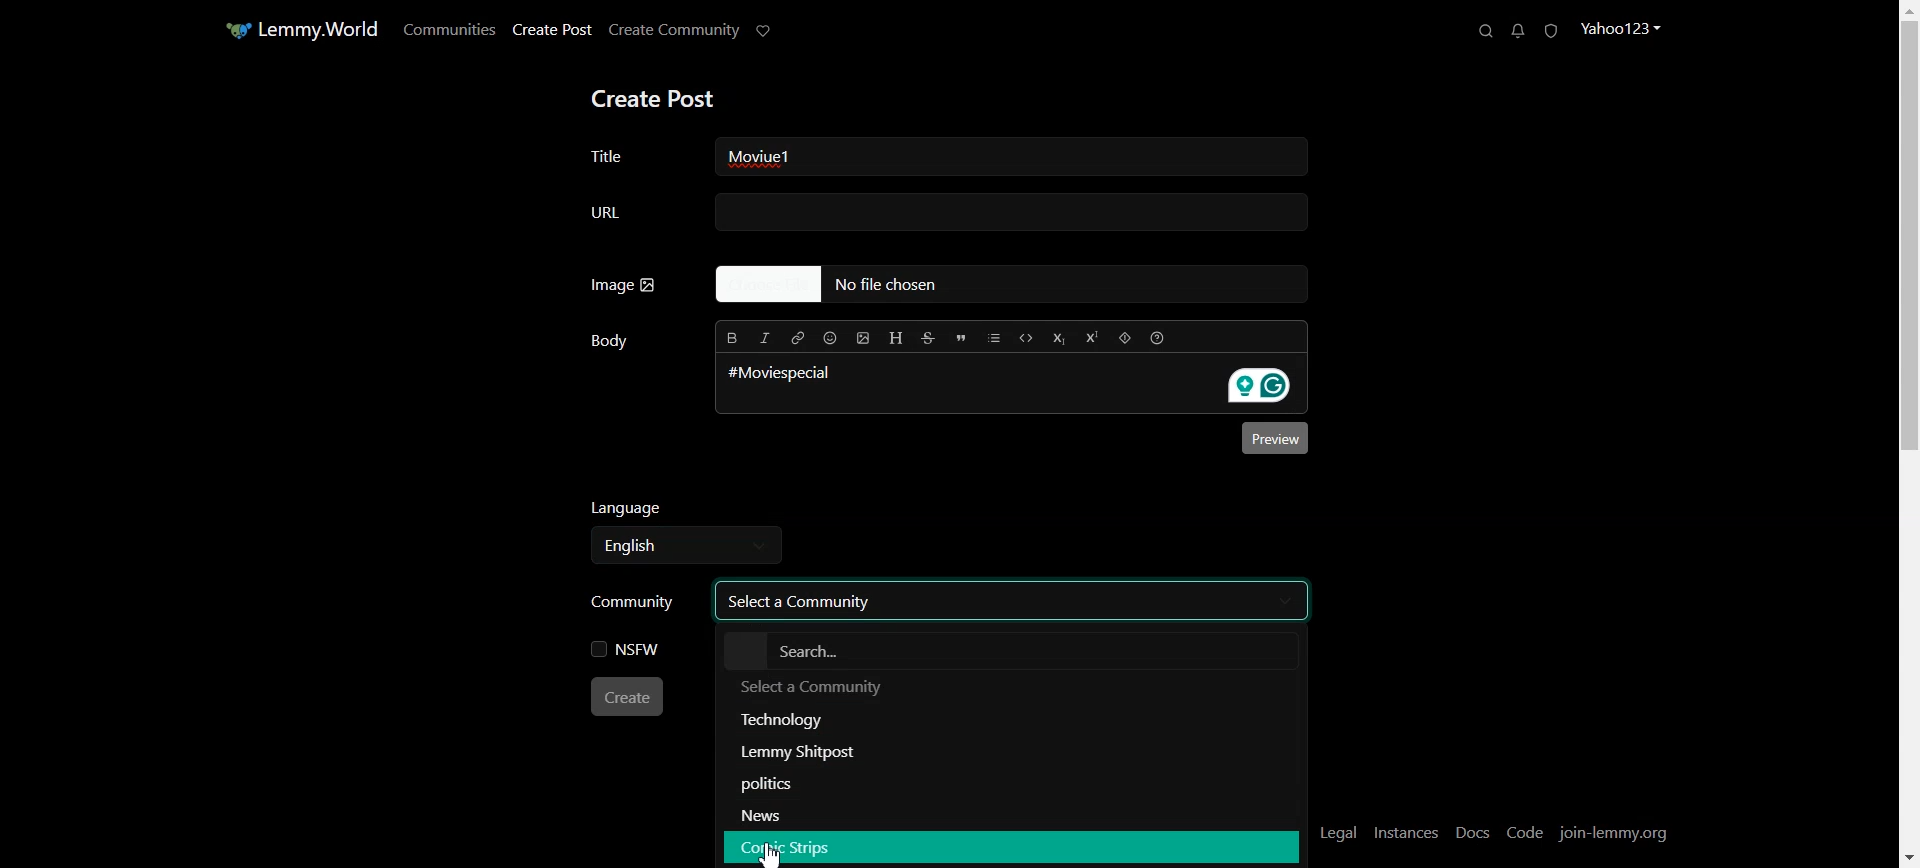 The height and width of the screenshot is (868, 1920). I want to click on Join-lemmy.org, so click(1619, 834).